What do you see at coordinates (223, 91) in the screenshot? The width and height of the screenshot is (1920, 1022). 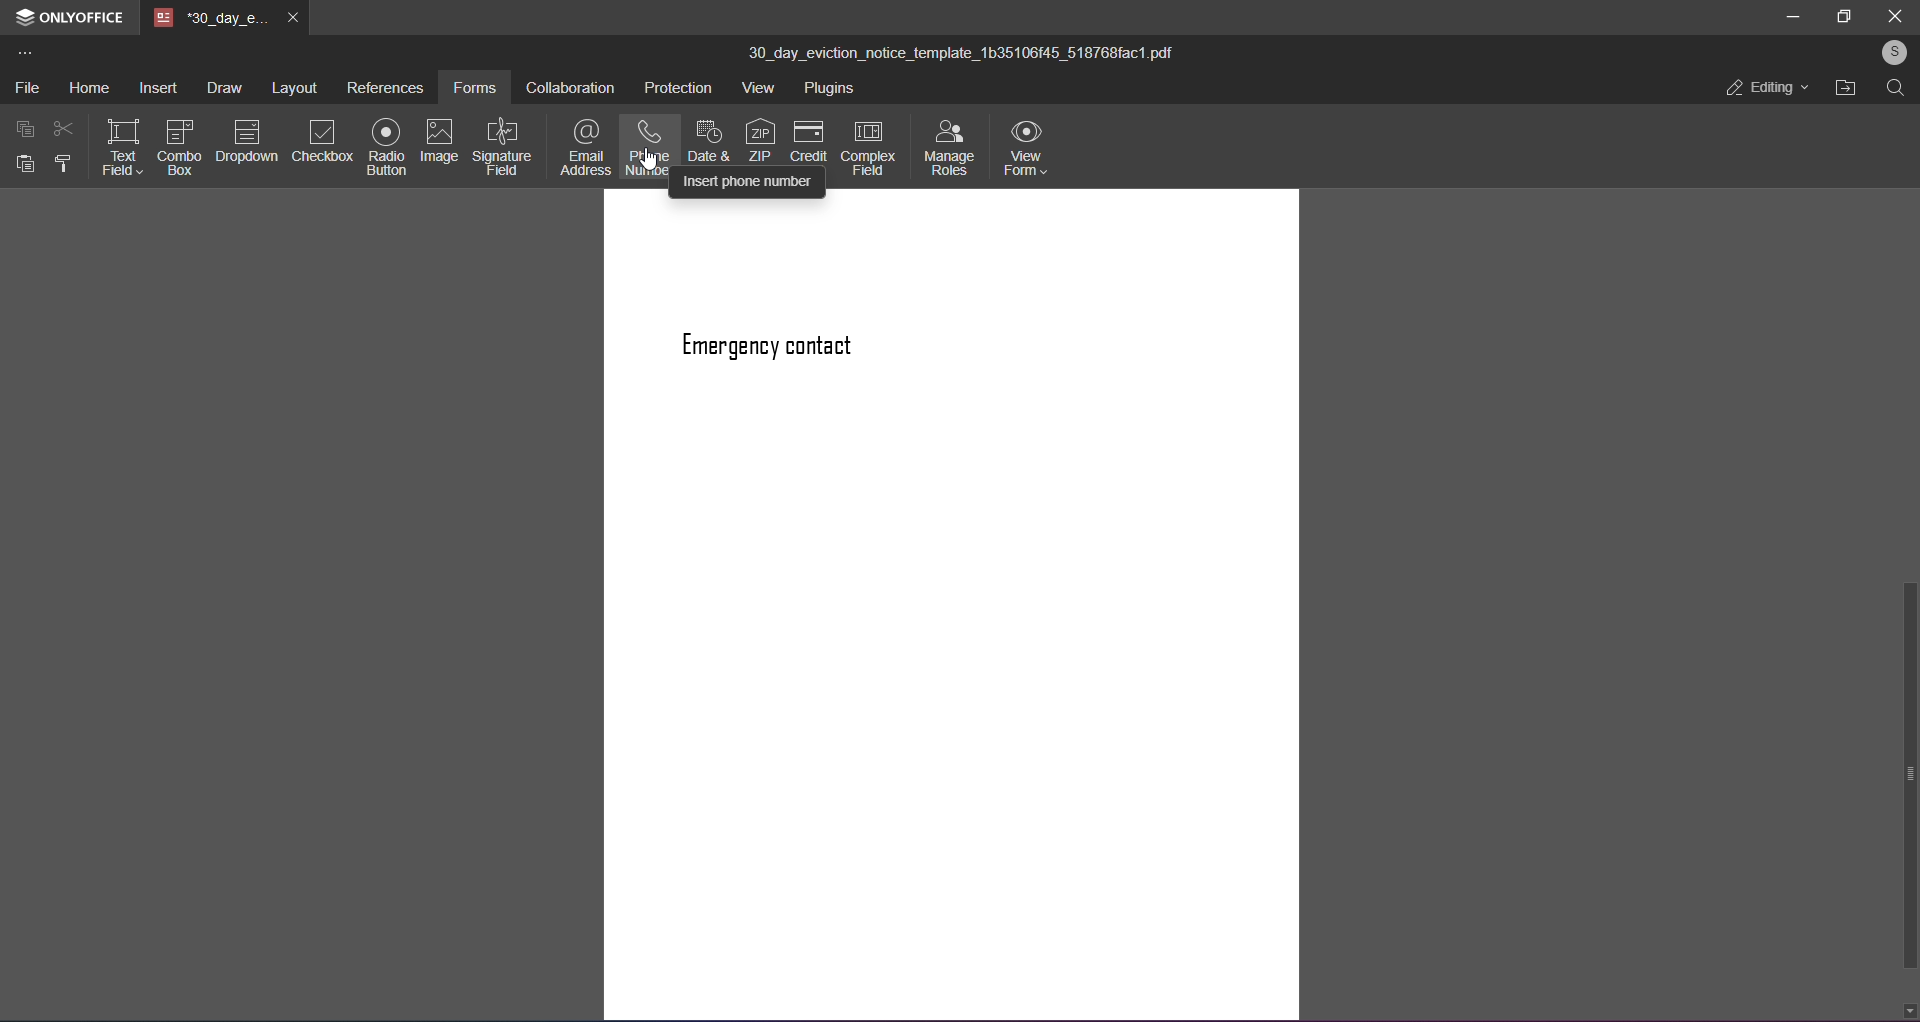 I see `draw` at bounding box center [223, 91].